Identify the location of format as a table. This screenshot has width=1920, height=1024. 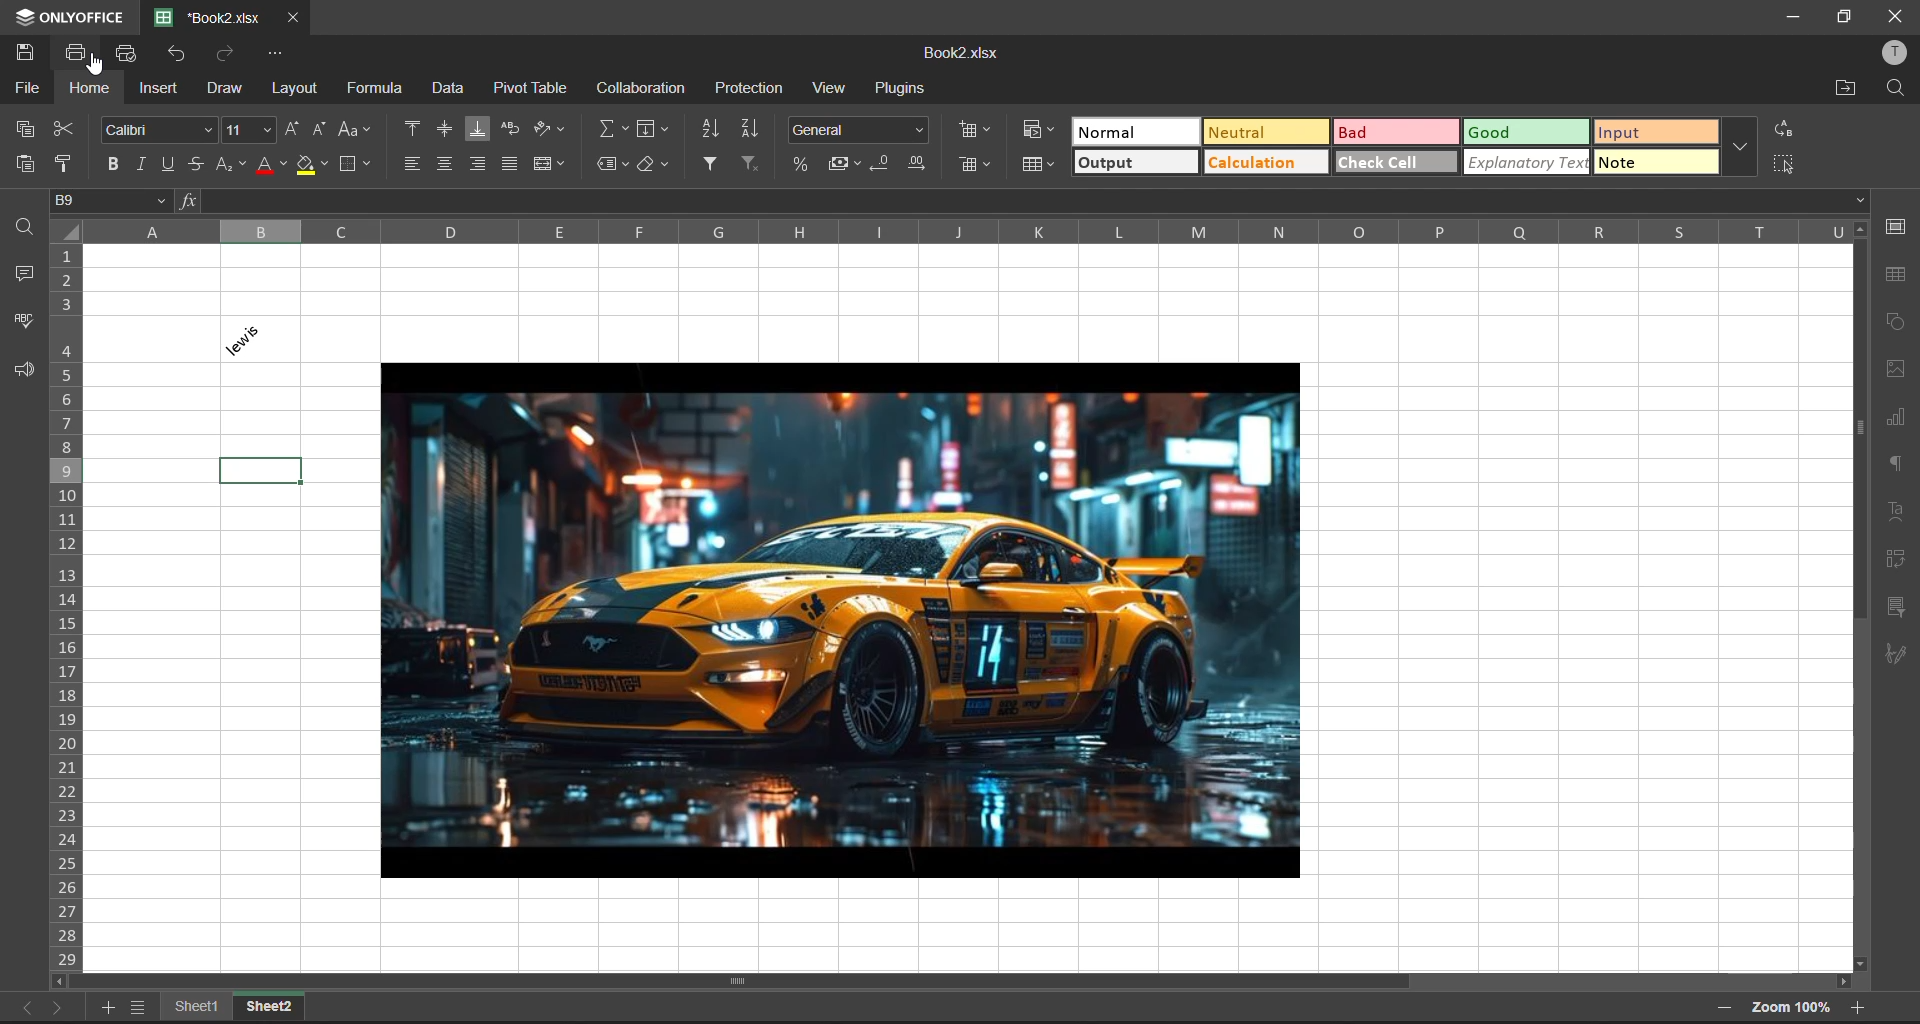
(1036, 167).